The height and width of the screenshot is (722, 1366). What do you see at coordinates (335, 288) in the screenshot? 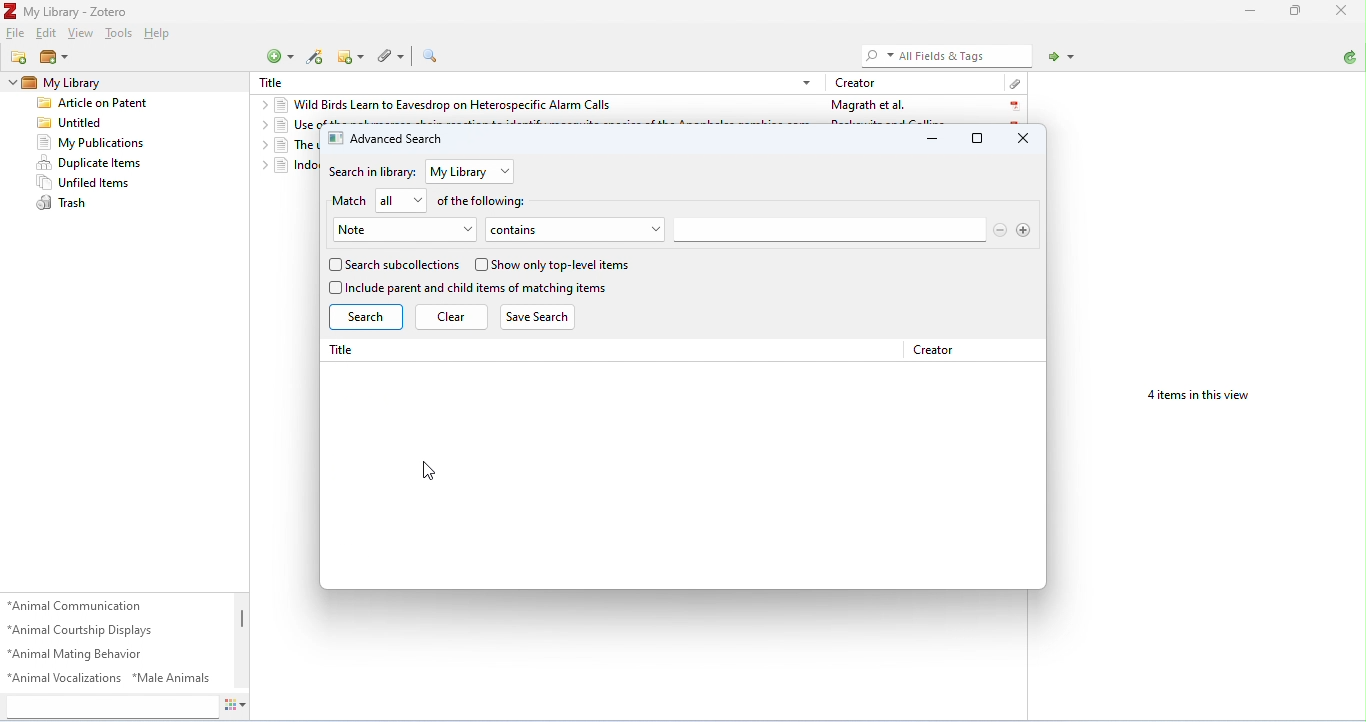
I see `checkbox` at bounding box center [335, 288].